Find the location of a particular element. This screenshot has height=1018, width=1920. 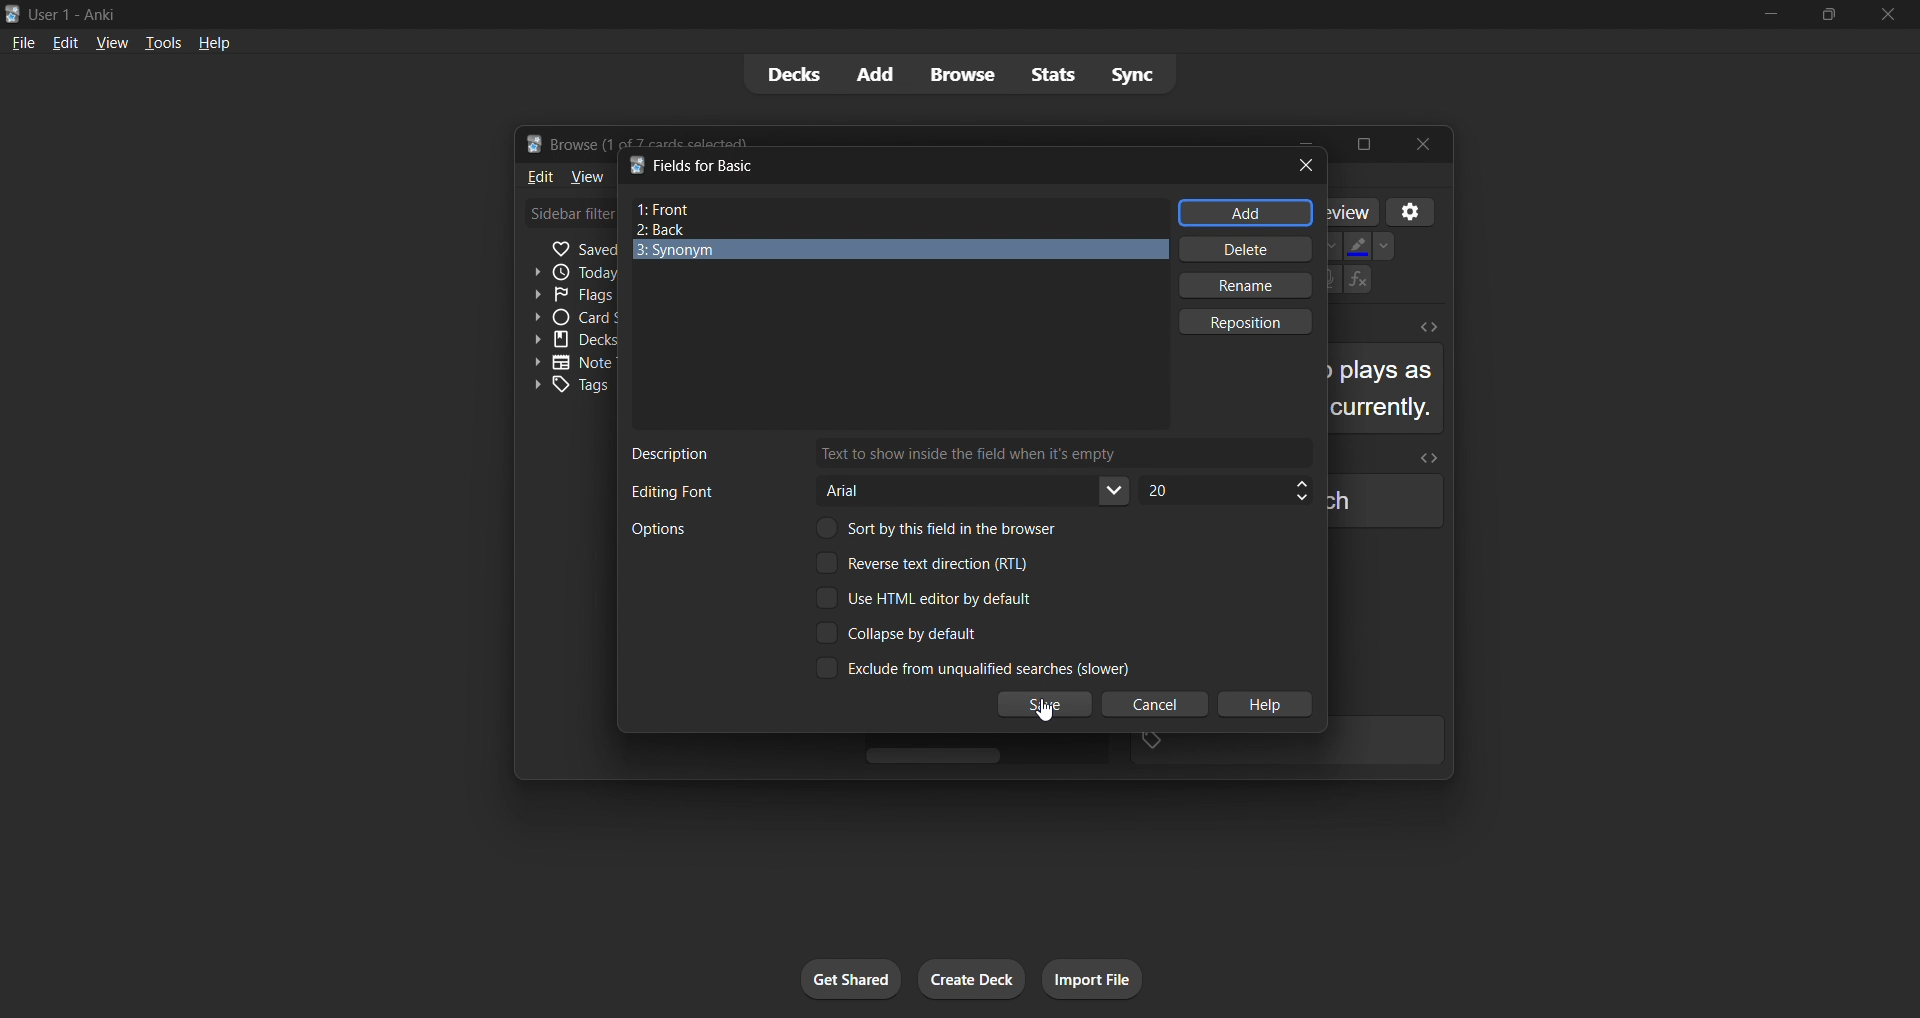

sync is located at coordinates (1138, 73).